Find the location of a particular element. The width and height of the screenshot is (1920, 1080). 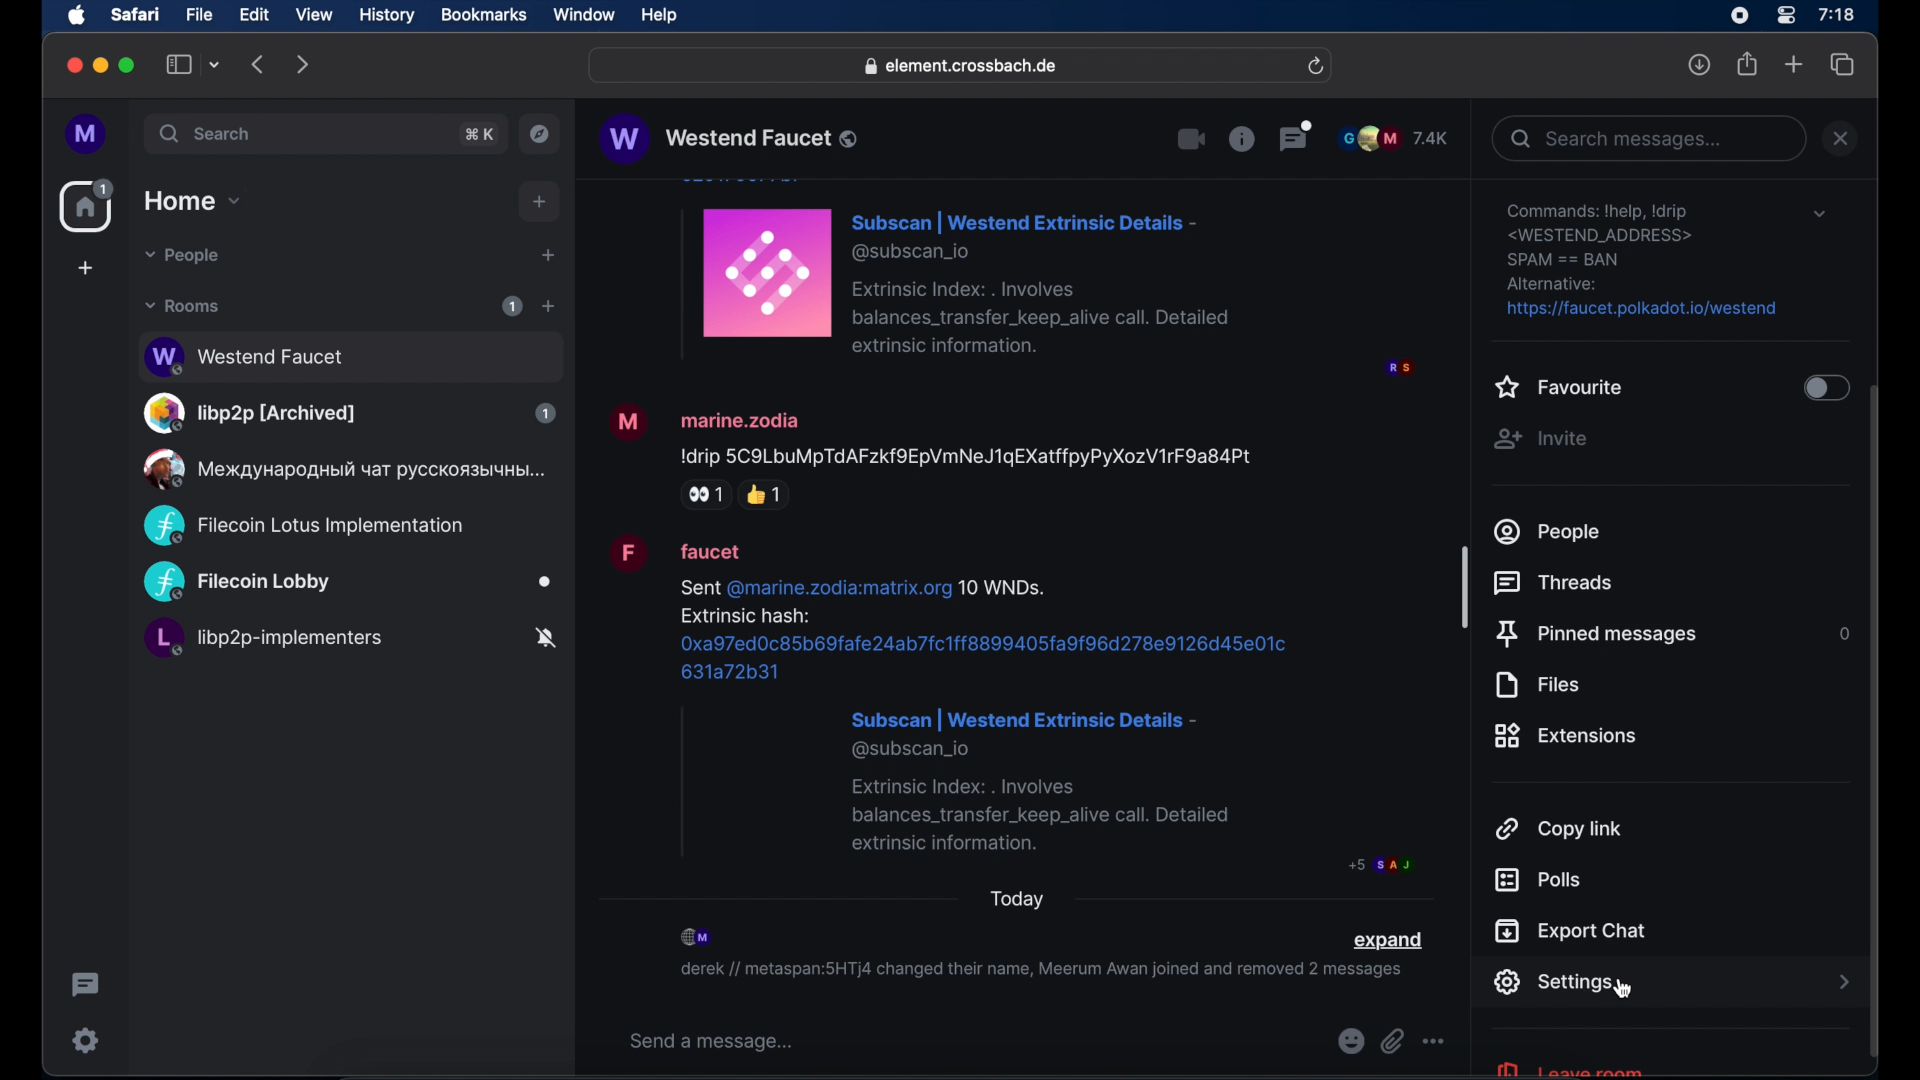

information is located at coordinates (1241, 138).